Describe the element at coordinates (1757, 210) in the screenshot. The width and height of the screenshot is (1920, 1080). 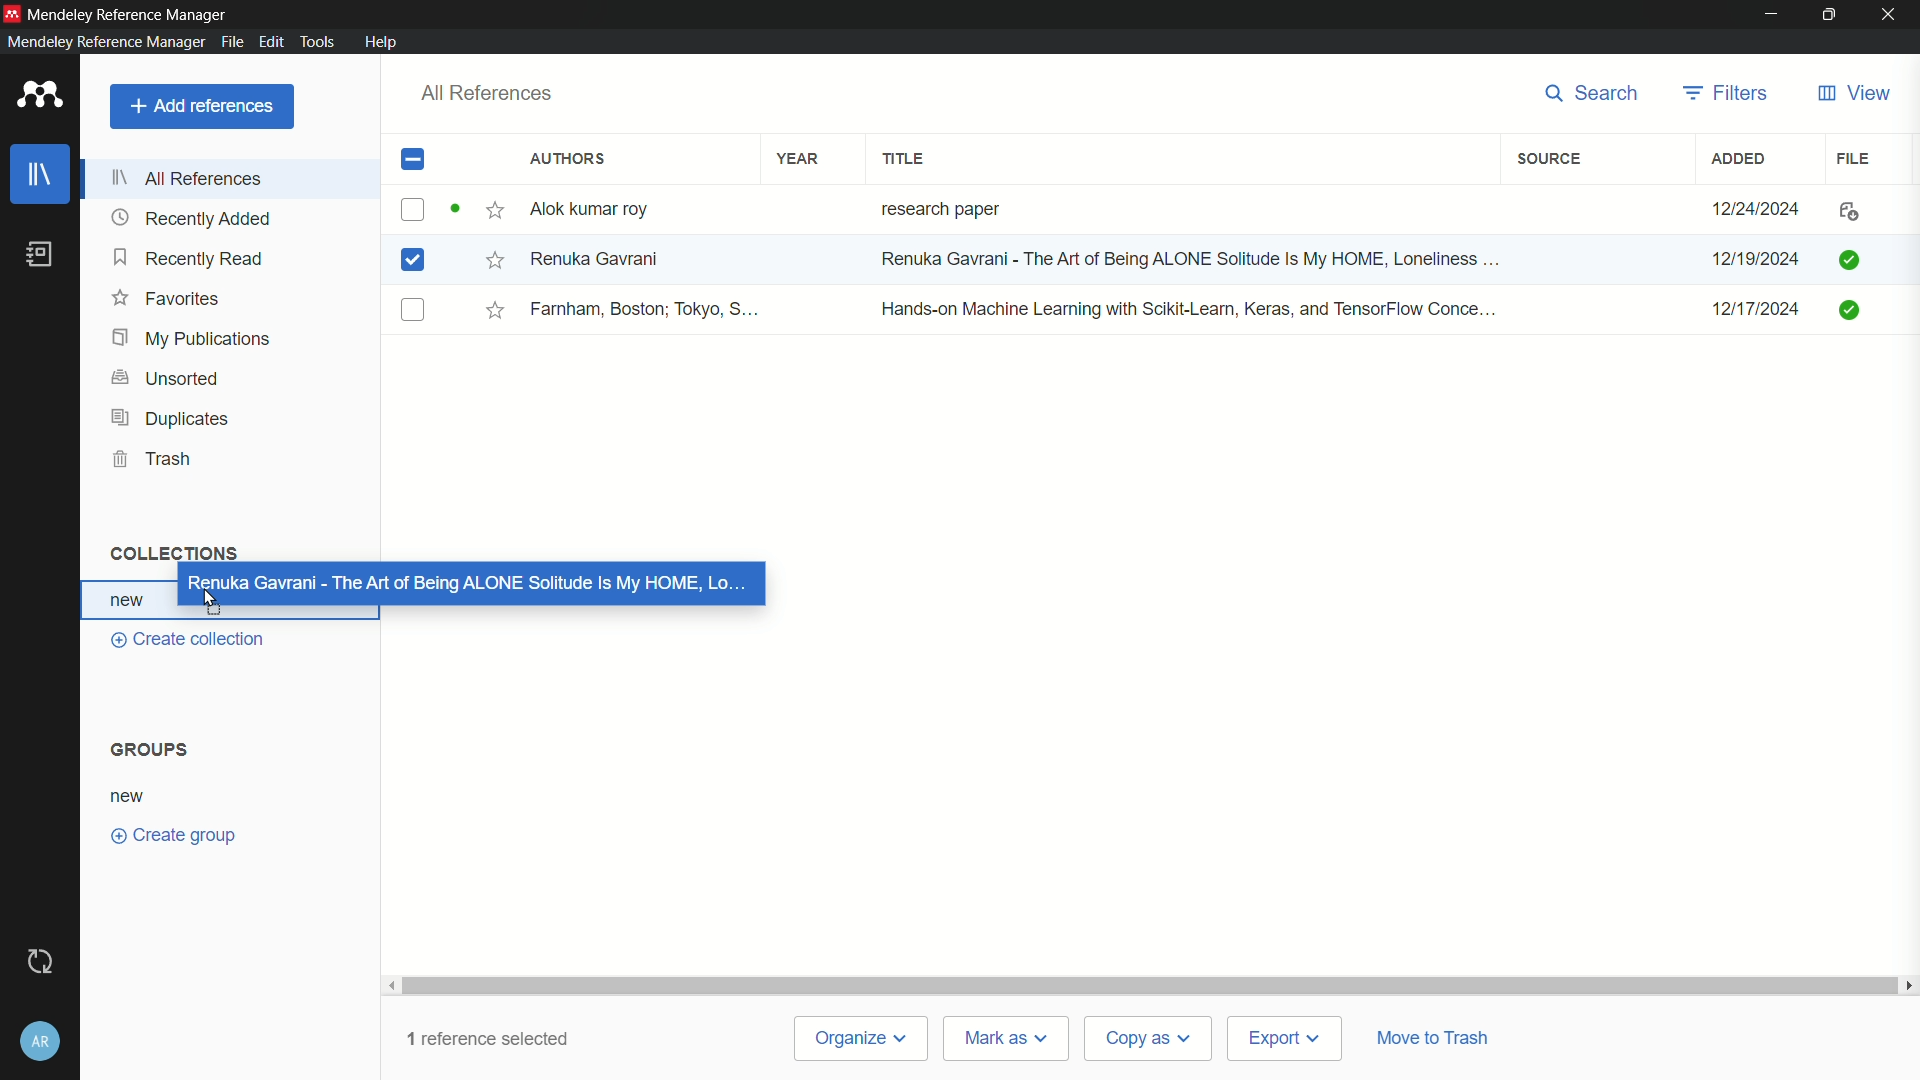
I see `12/24/2024` at that location.